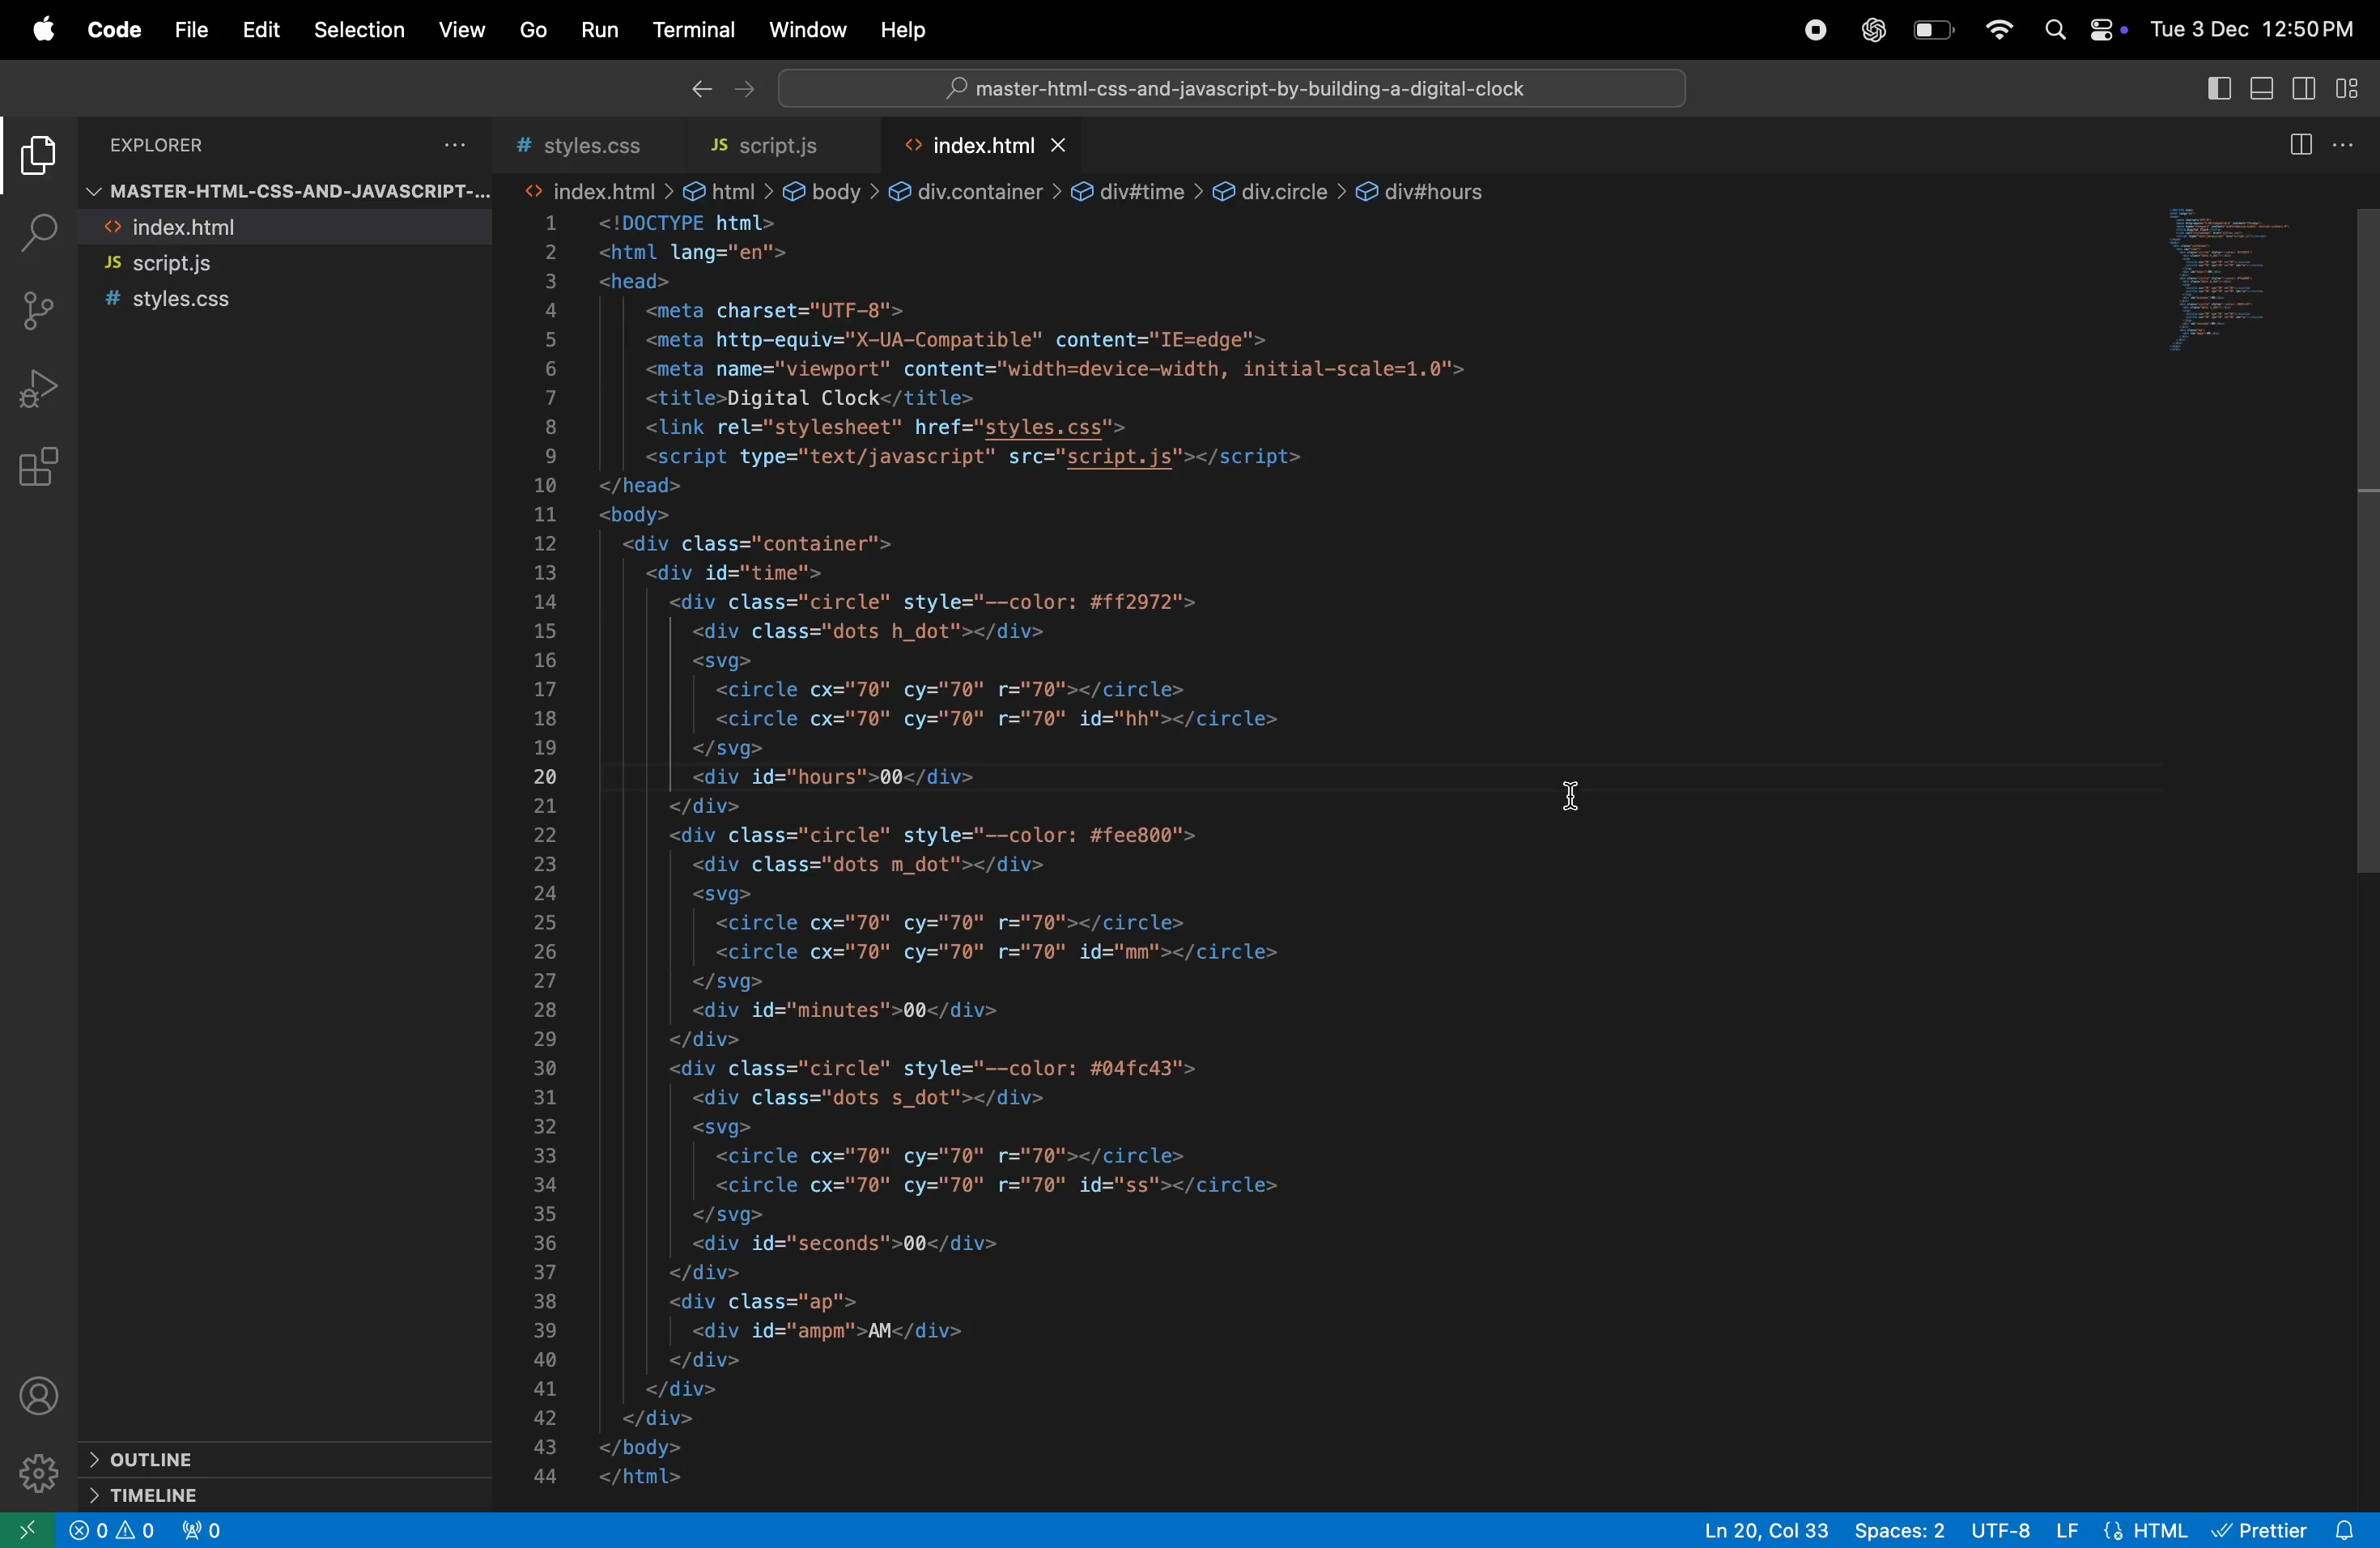 The height and width of the screenshot is (1548, 2380). What do you see at coordinates (994, 148) in the screenshot?
I see `index.html` at bounding box center [994, 148].